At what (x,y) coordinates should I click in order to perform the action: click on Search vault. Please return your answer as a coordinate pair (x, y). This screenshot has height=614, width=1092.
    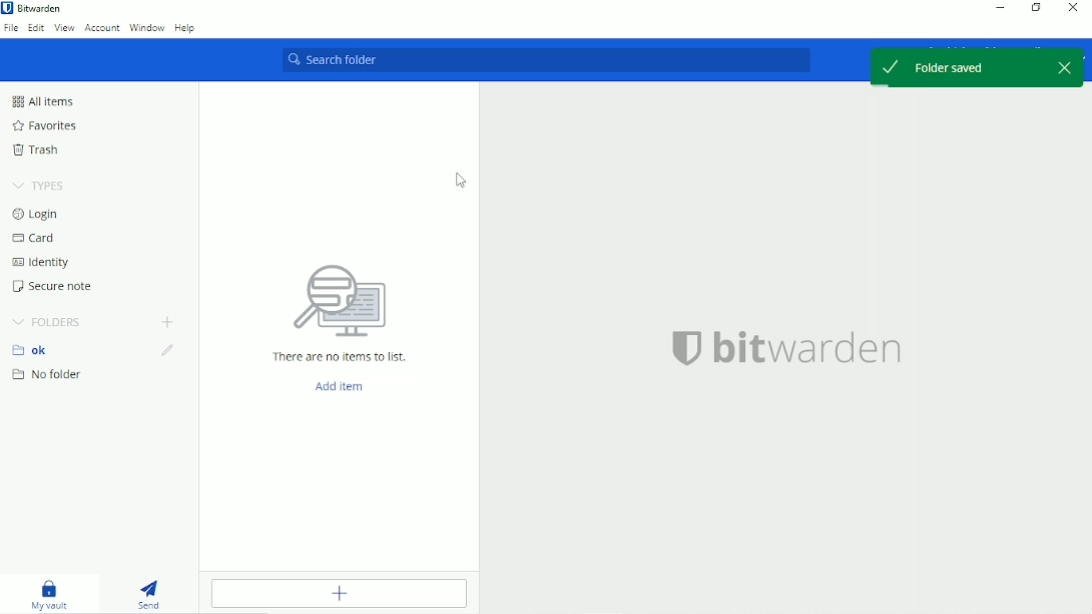
    Looking at the image, I should click on (554, 62).